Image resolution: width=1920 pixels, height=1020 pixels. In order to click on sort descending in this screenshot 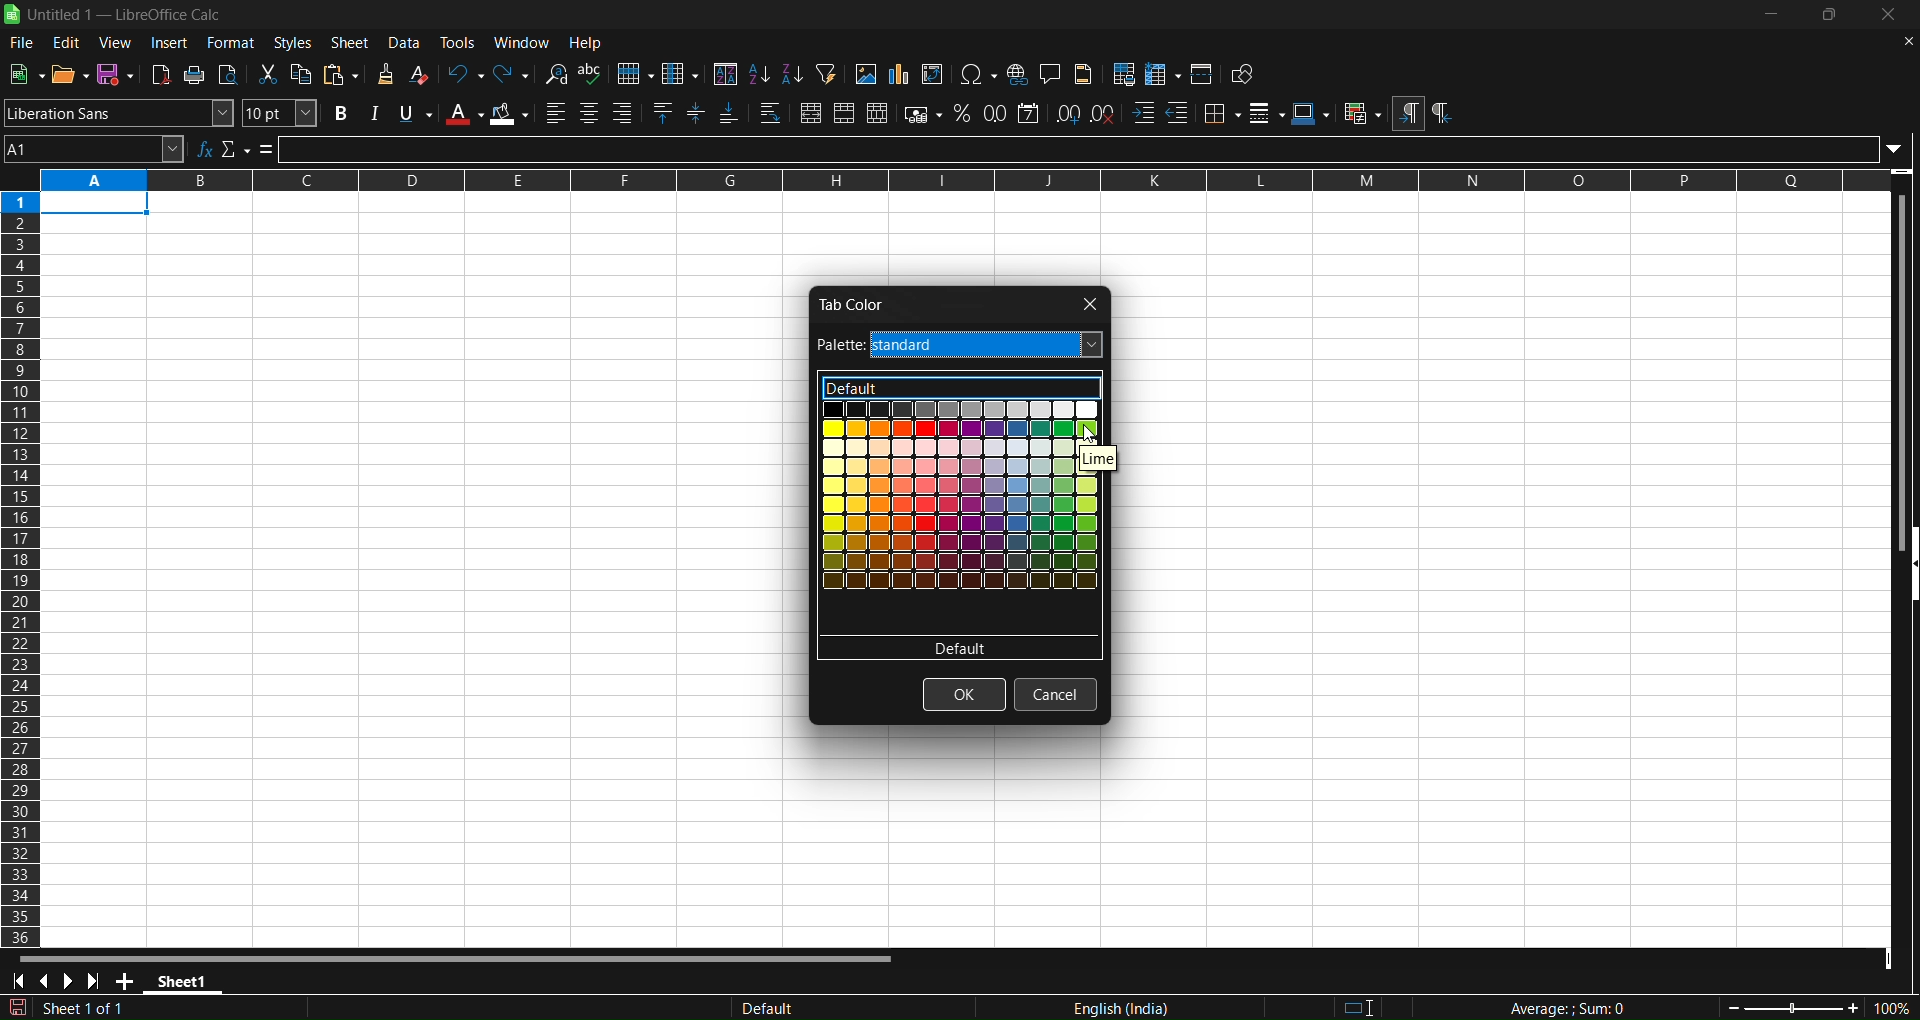, I will do `click(792, 76)`.